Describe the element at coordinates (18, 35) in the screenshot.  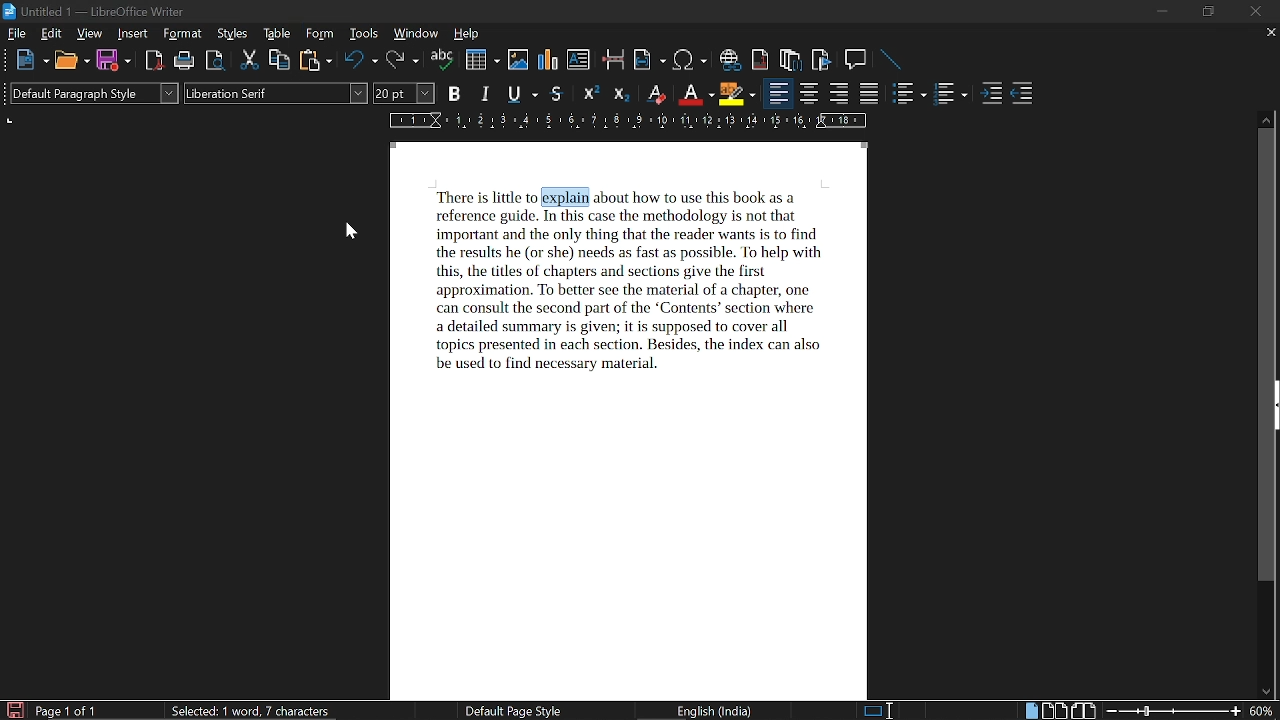
I see `file` at that location.